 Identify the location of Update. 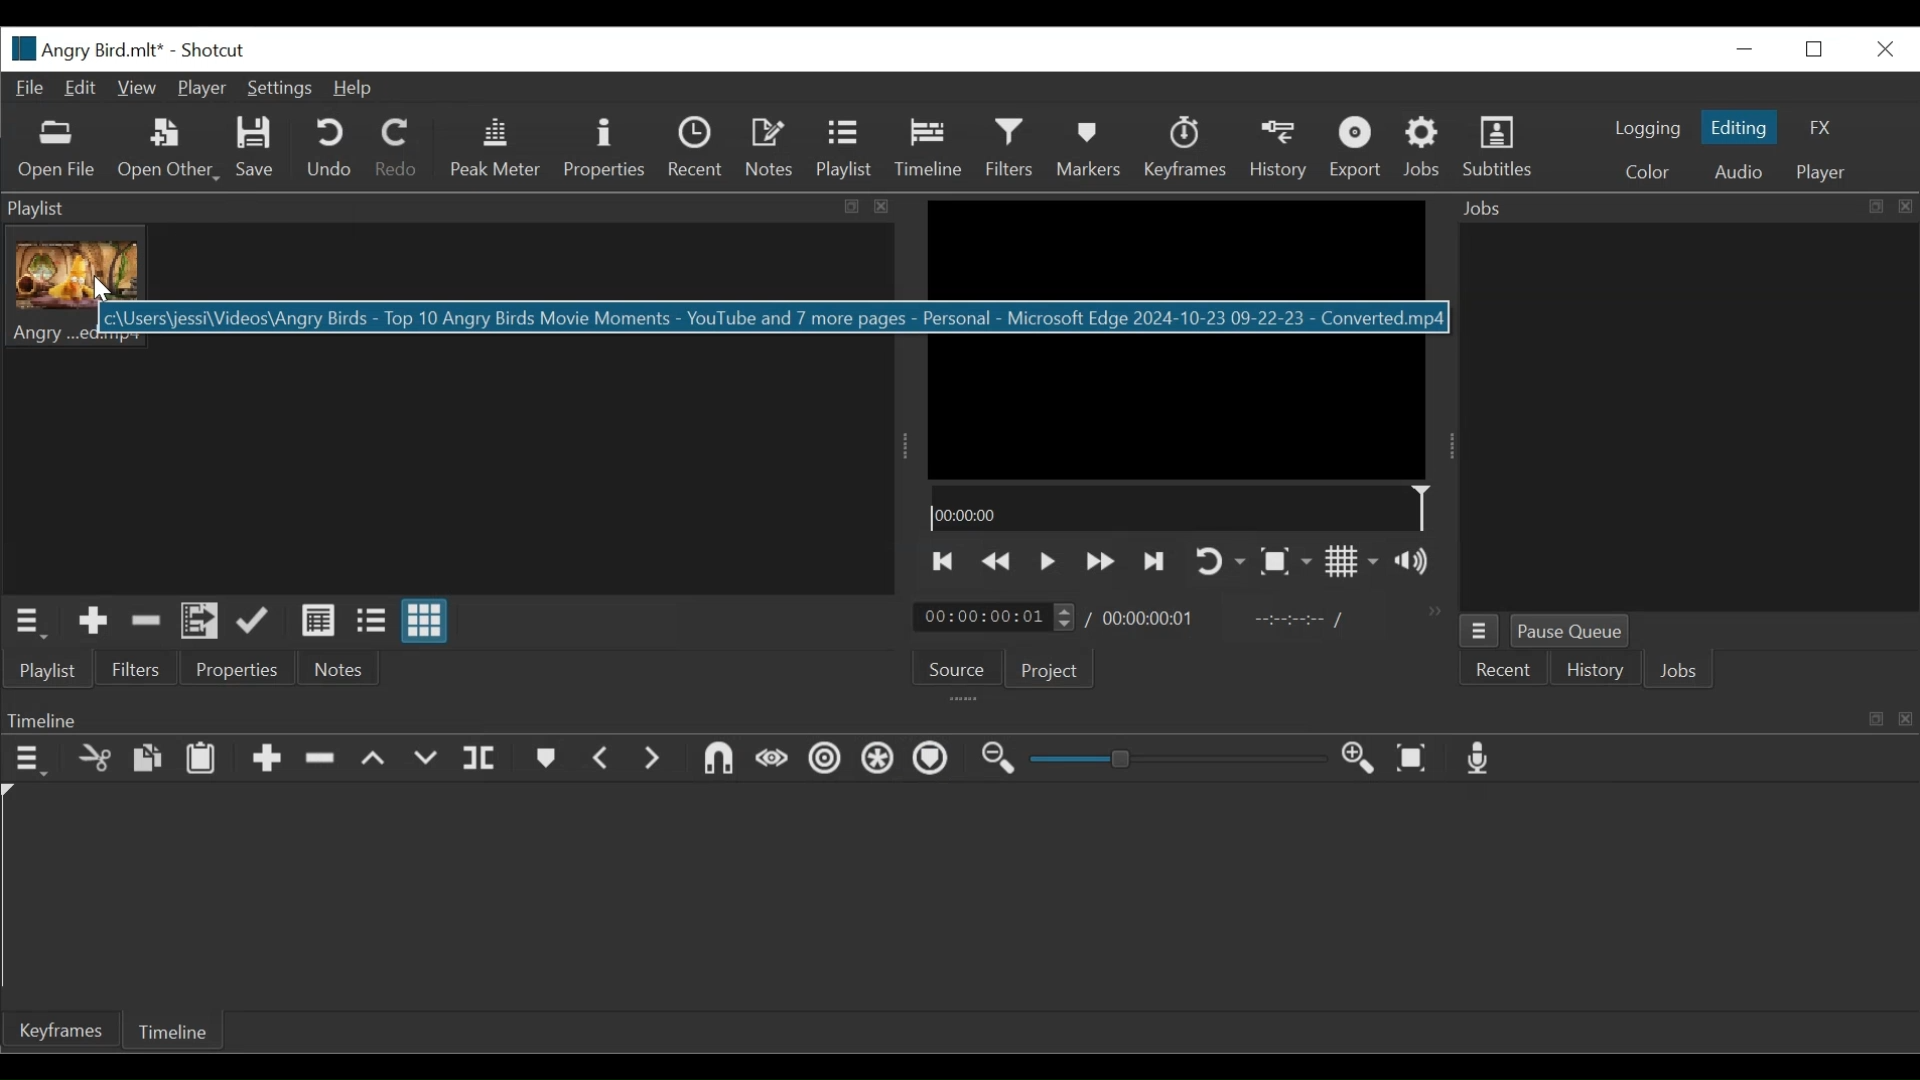
(256, 622).